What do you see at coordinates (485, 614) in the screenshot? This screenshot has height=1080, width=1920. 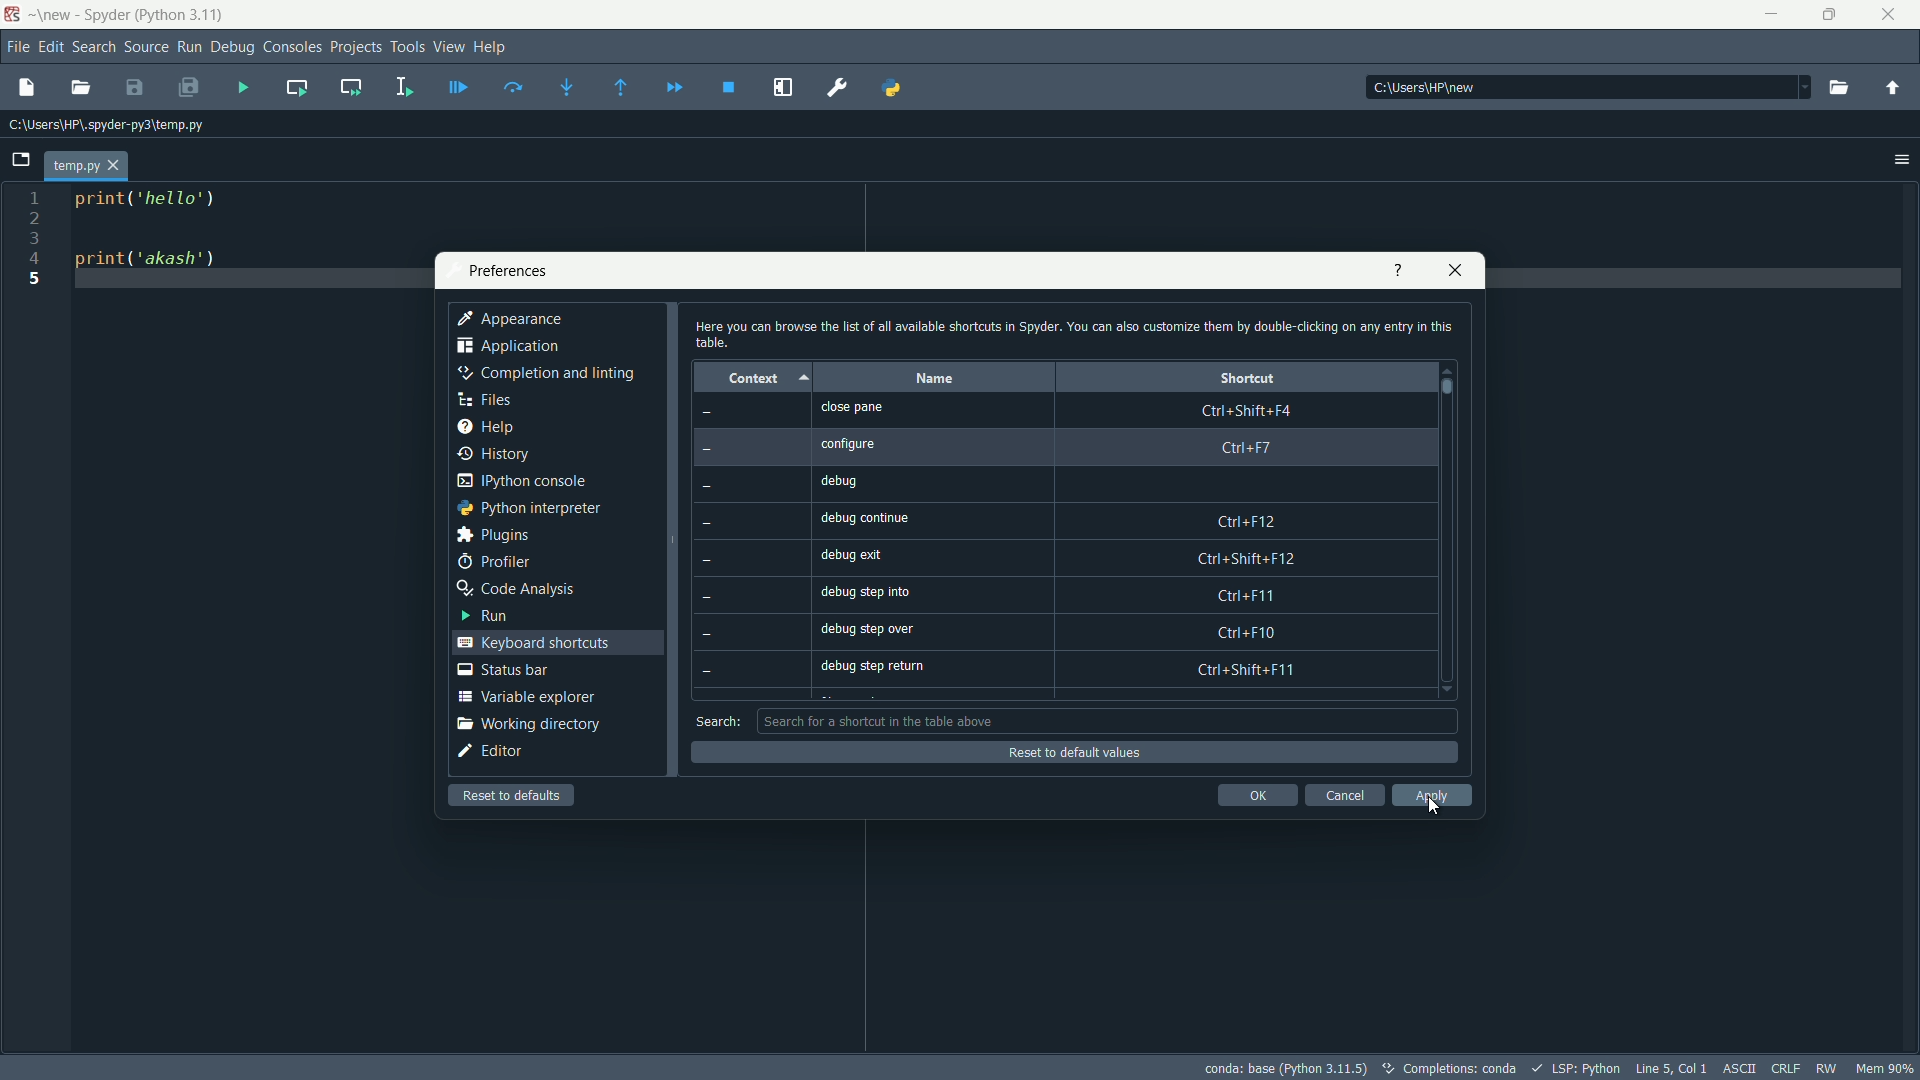 I see `run` at bounding box center [485, 614].